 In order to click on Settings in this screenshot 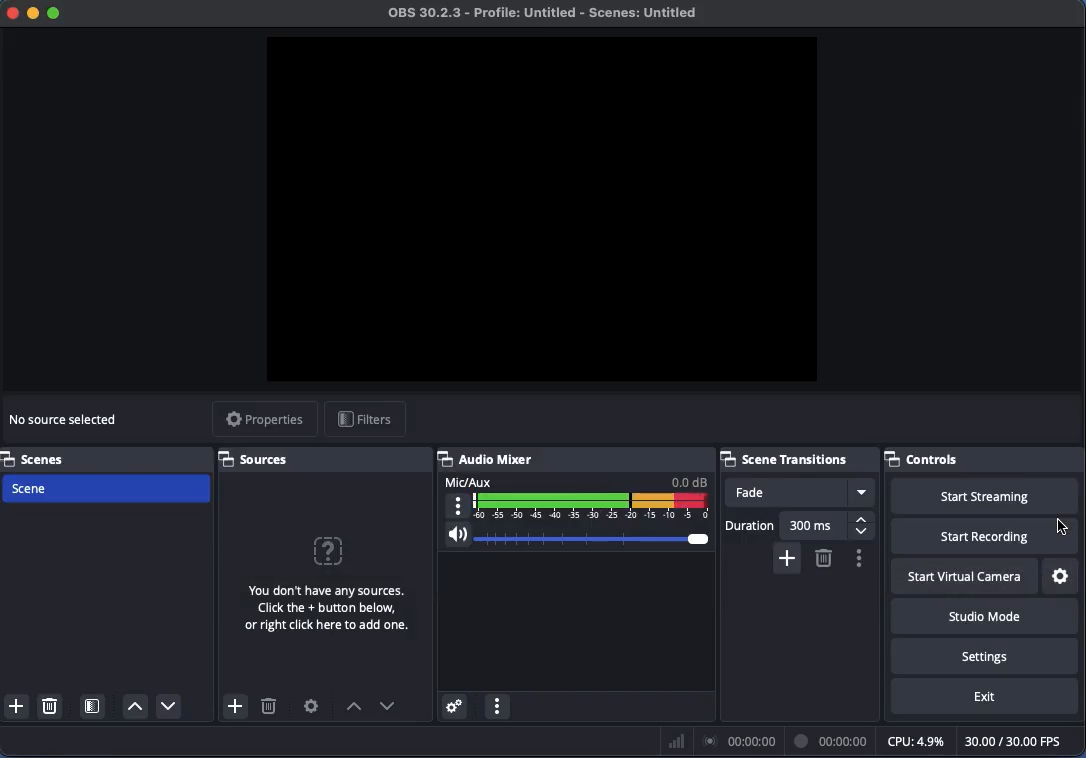, I will do `click(985, 655)`.